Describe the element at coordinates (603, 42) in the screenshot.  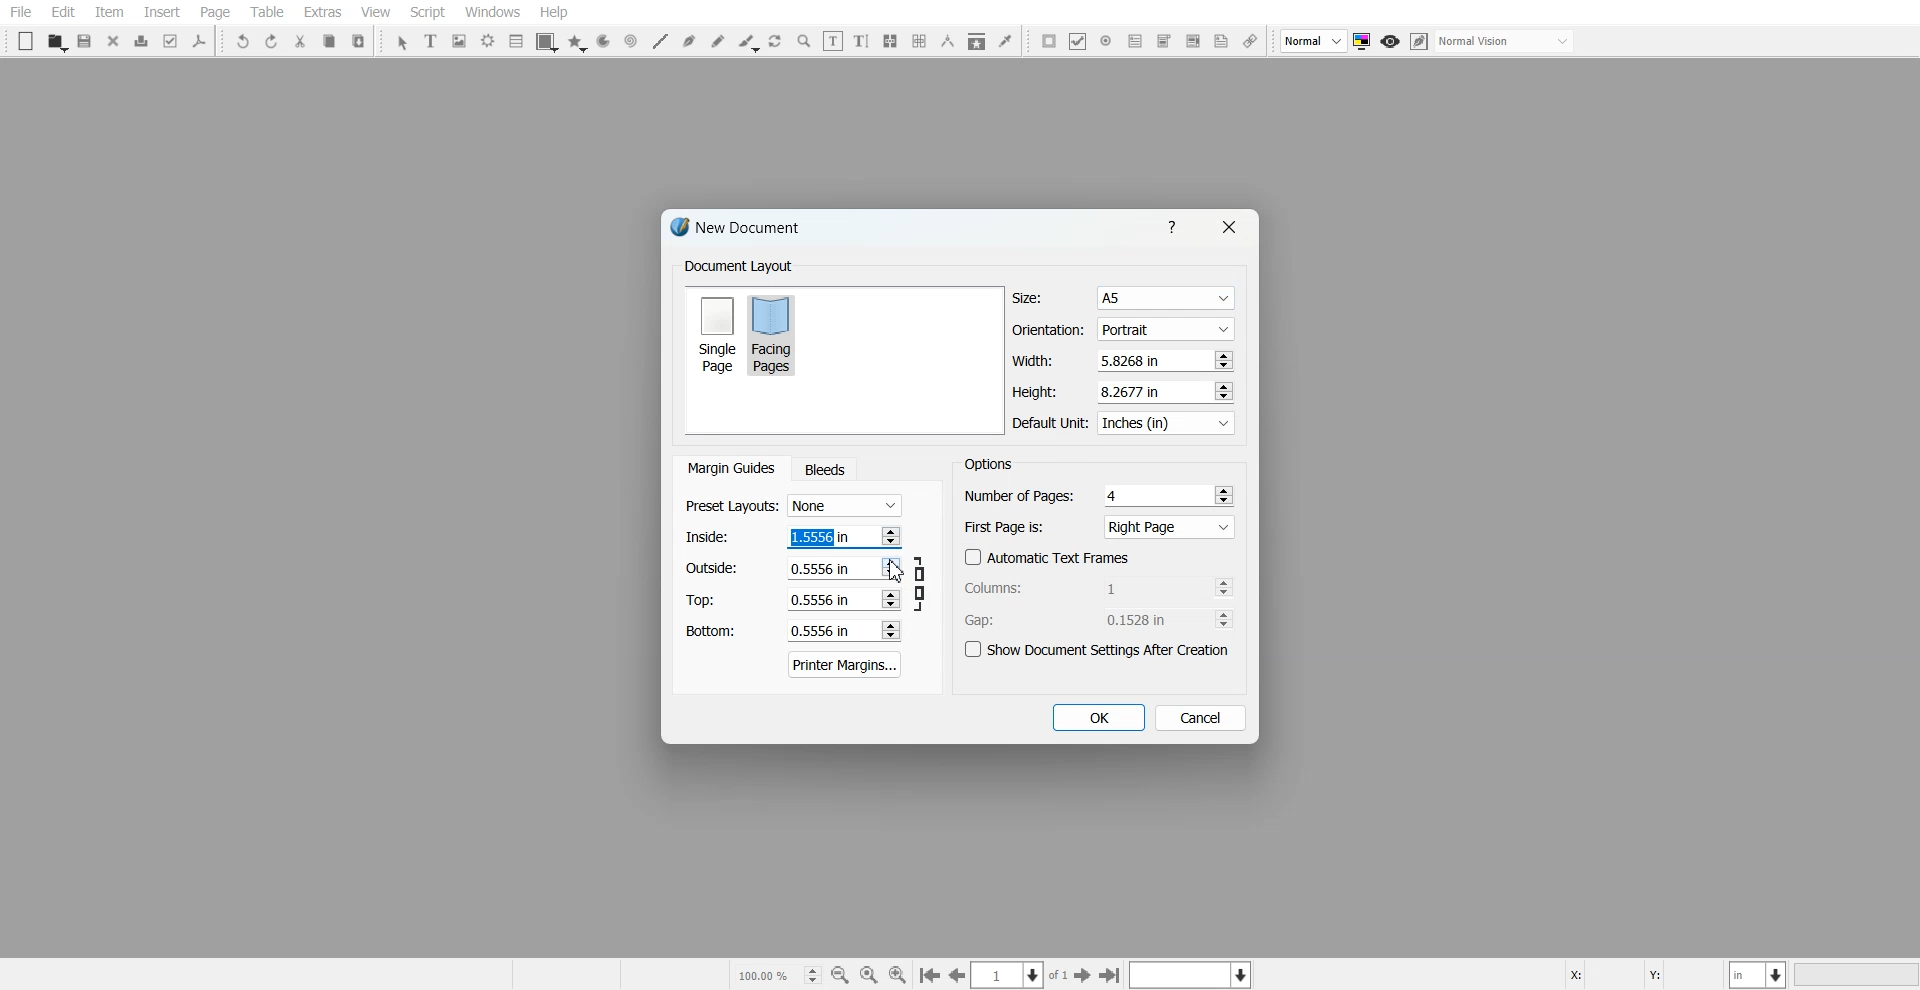
I see `Arc` at that location.